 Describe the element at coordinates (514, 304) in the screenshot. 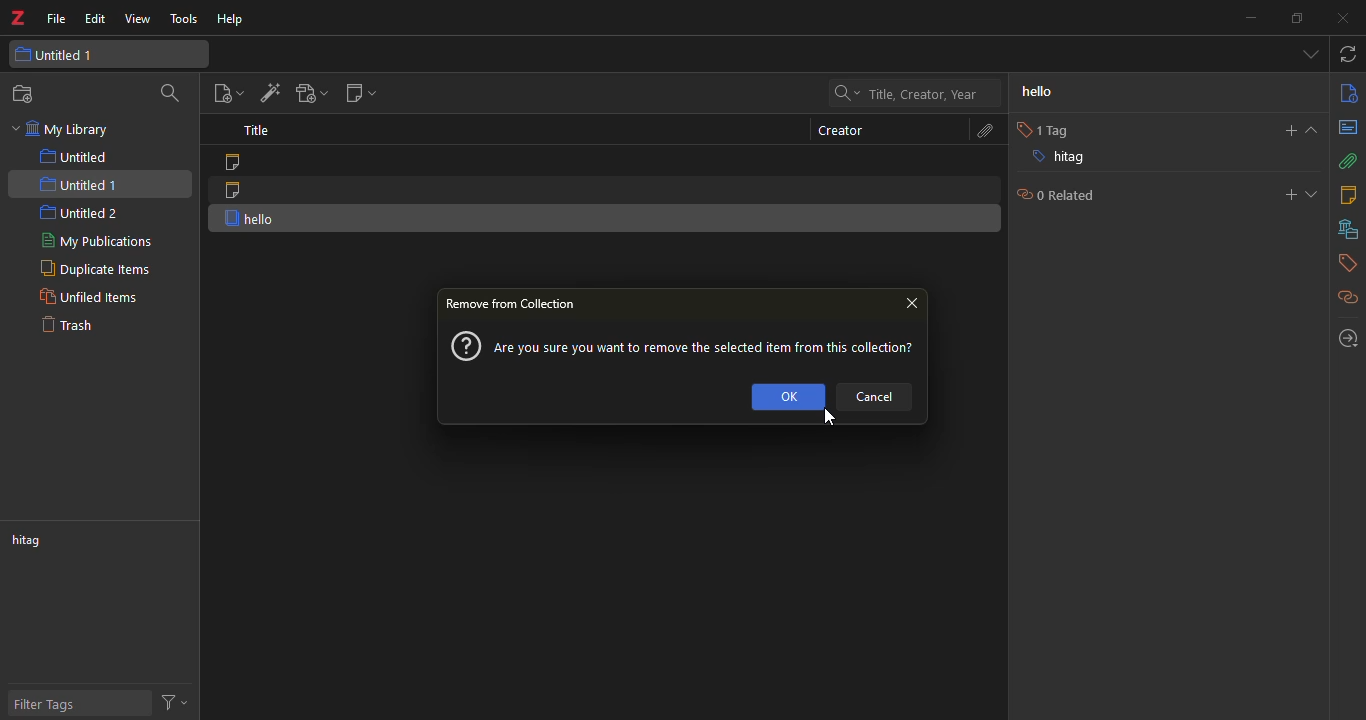

I see `remove from collection` at that location.